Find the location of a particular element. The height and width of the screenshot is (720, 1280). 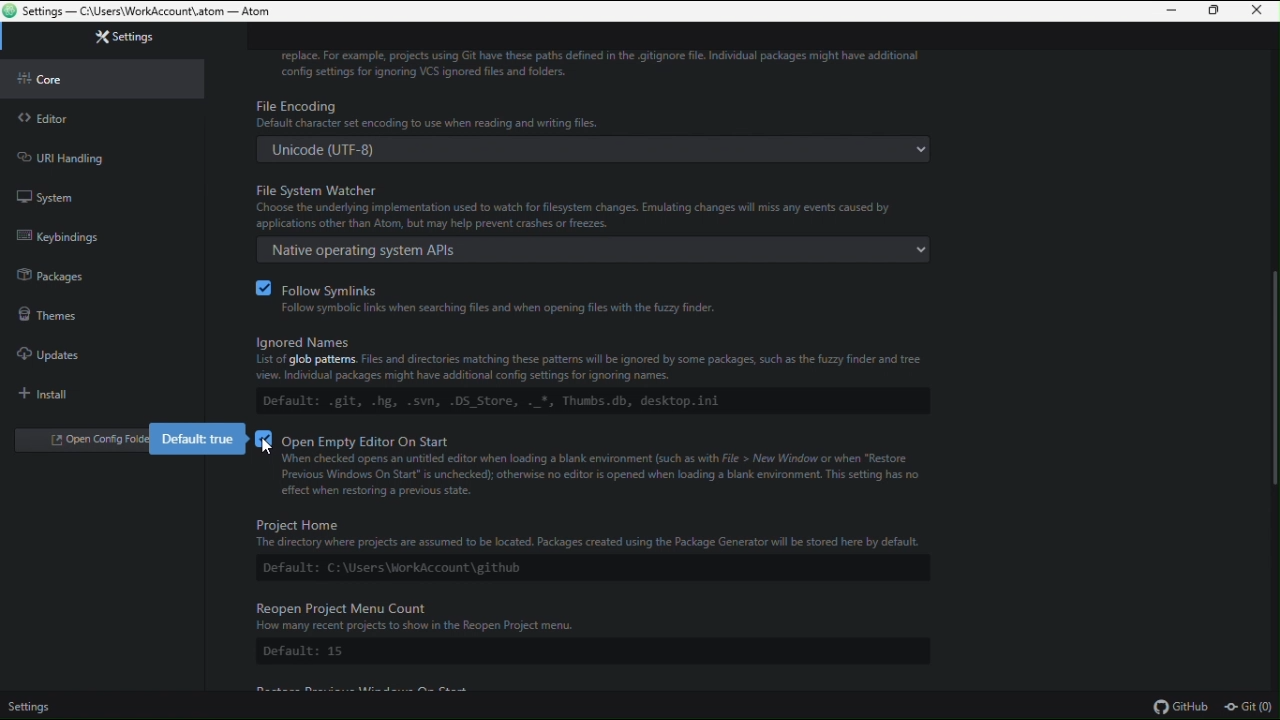

text is located at coordinates (607, 65).